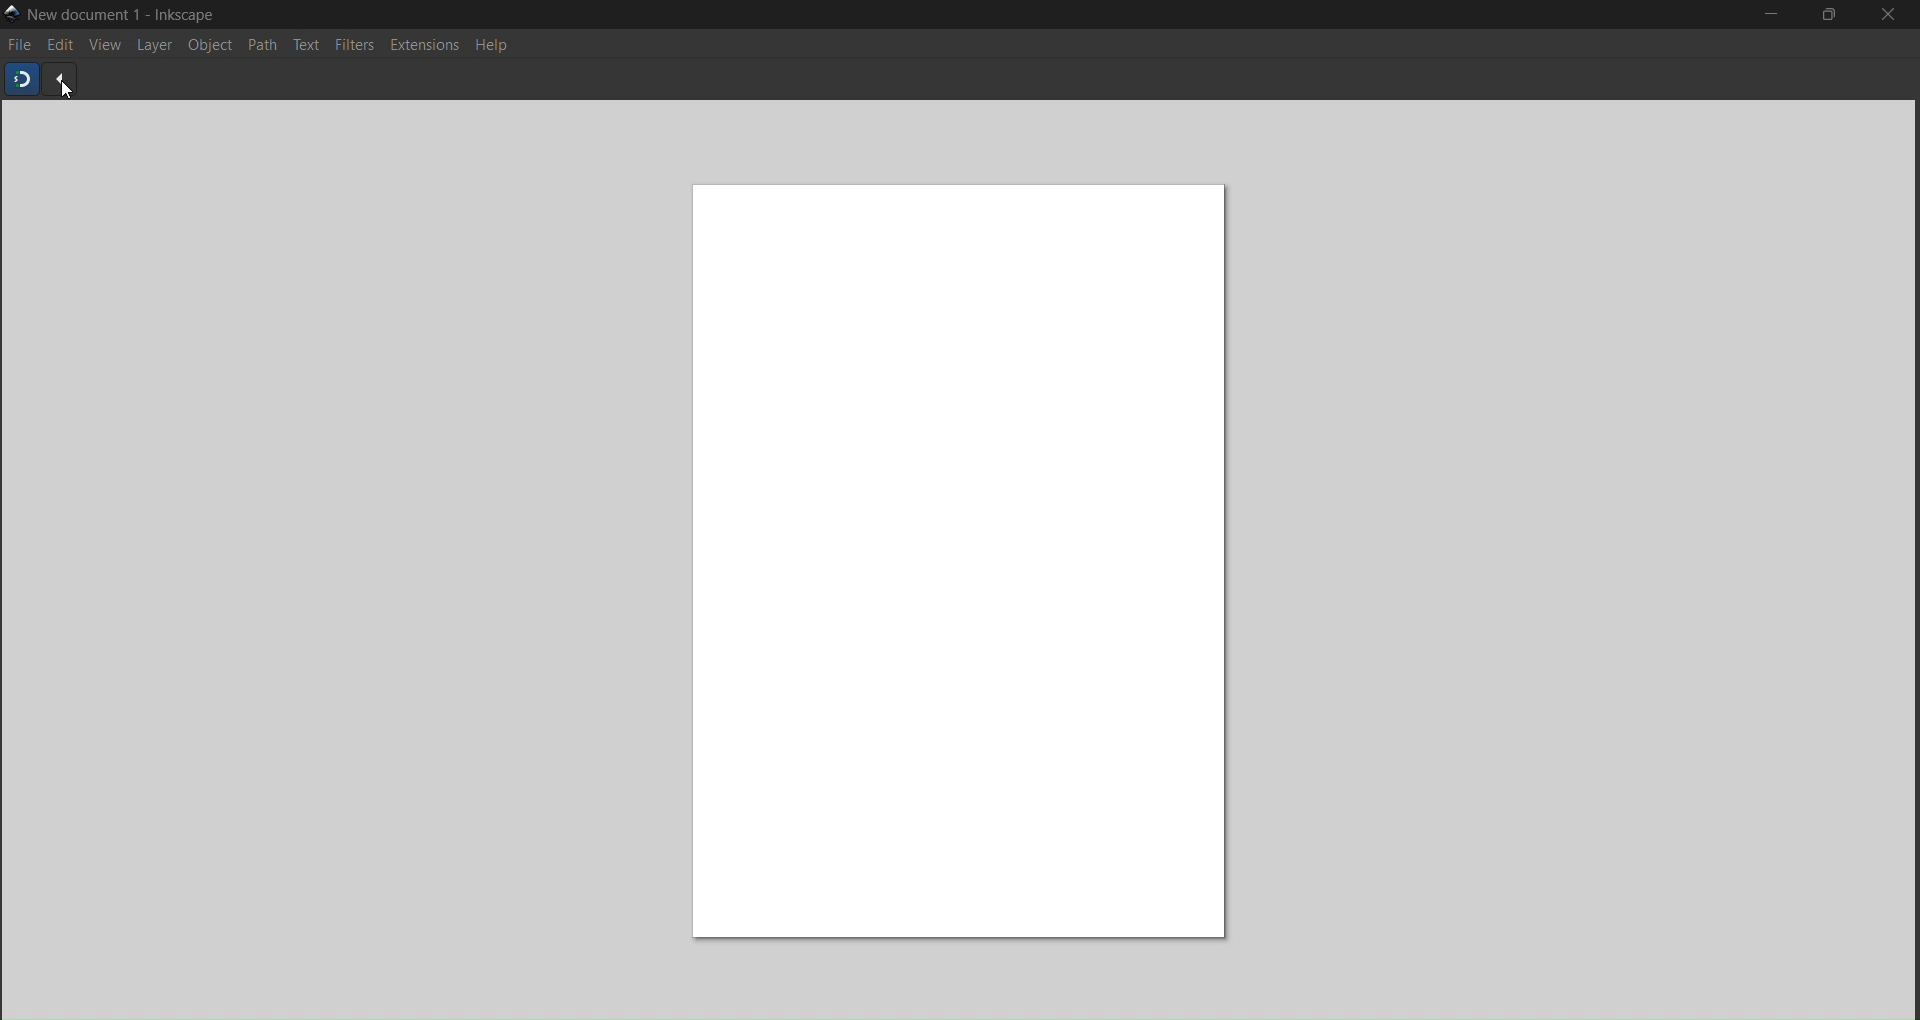 The width and height of the screenshot is (1920, 1020). What do you see at coordinates (128, 16) in the screenshot?
I see `Title` at bounding box center [128, 16].